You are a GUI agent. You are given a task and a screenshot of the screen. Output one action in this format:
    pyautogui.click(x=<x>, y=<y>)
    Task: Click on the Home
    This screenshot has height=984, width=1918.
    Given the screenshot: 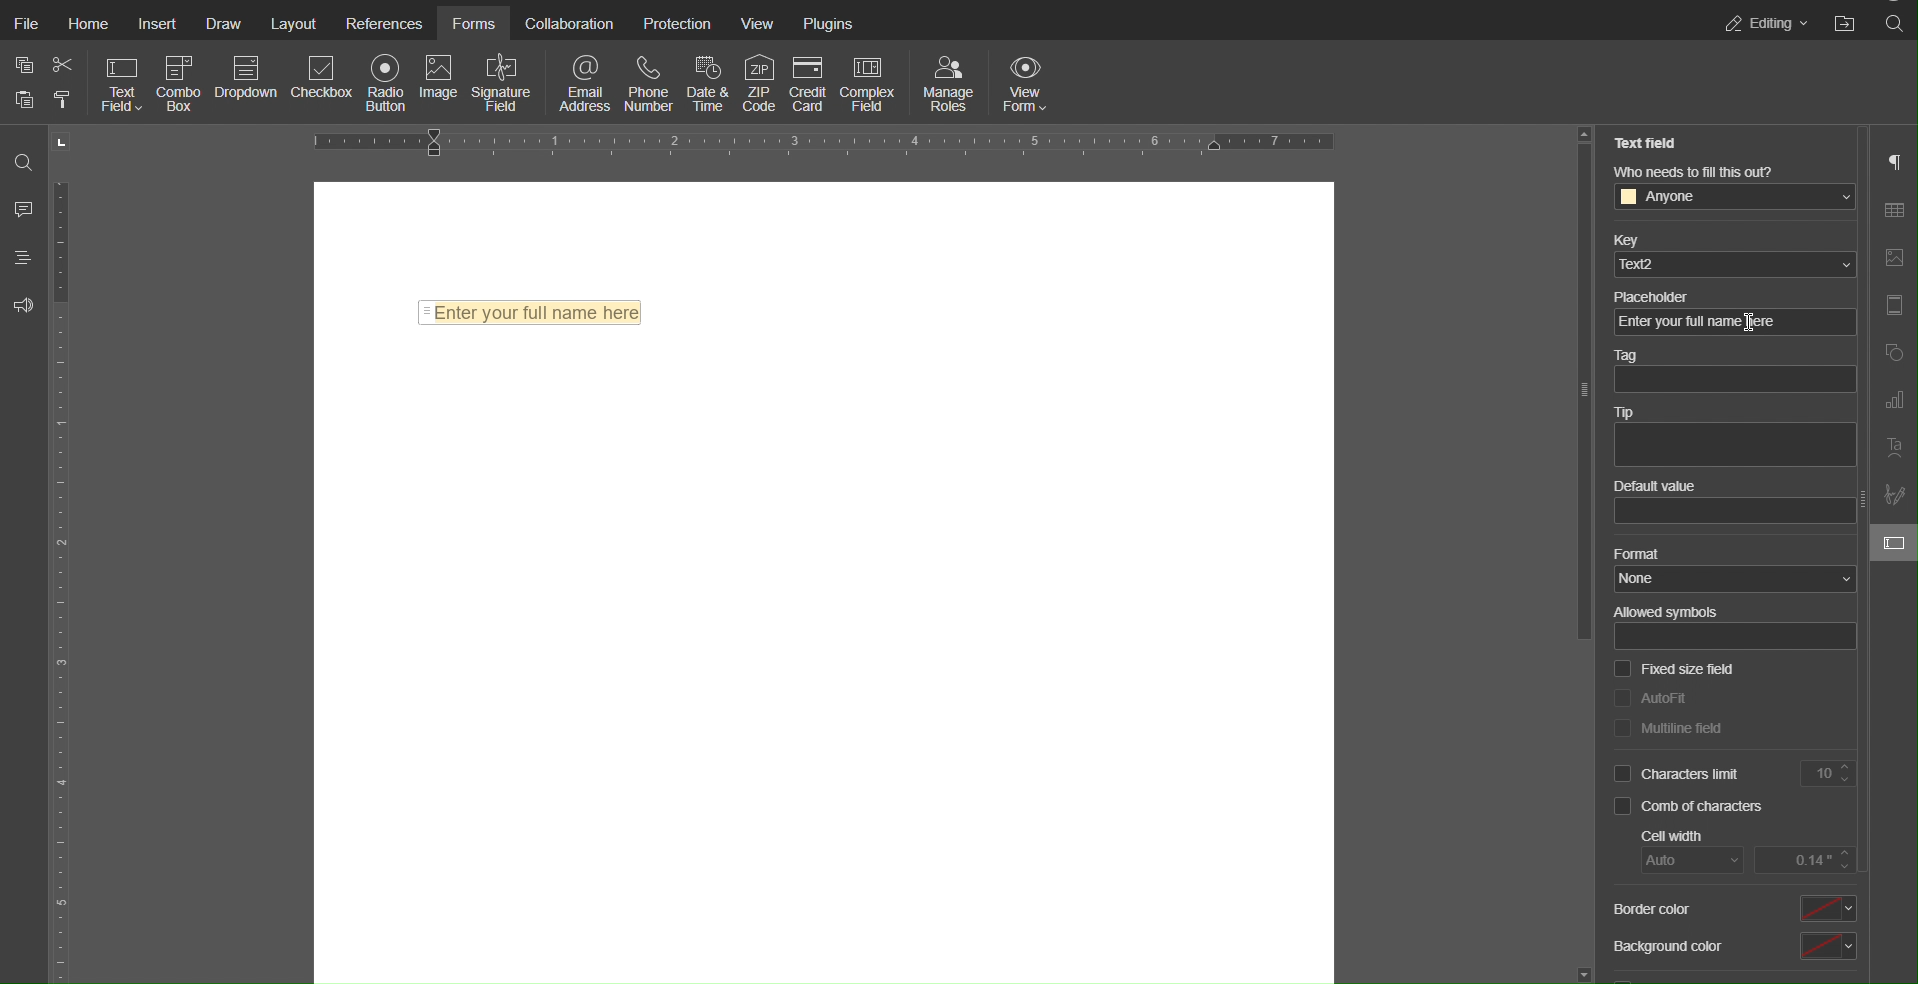 What is the action you would take?
    pyautogui.click(x=88, y=25)
    